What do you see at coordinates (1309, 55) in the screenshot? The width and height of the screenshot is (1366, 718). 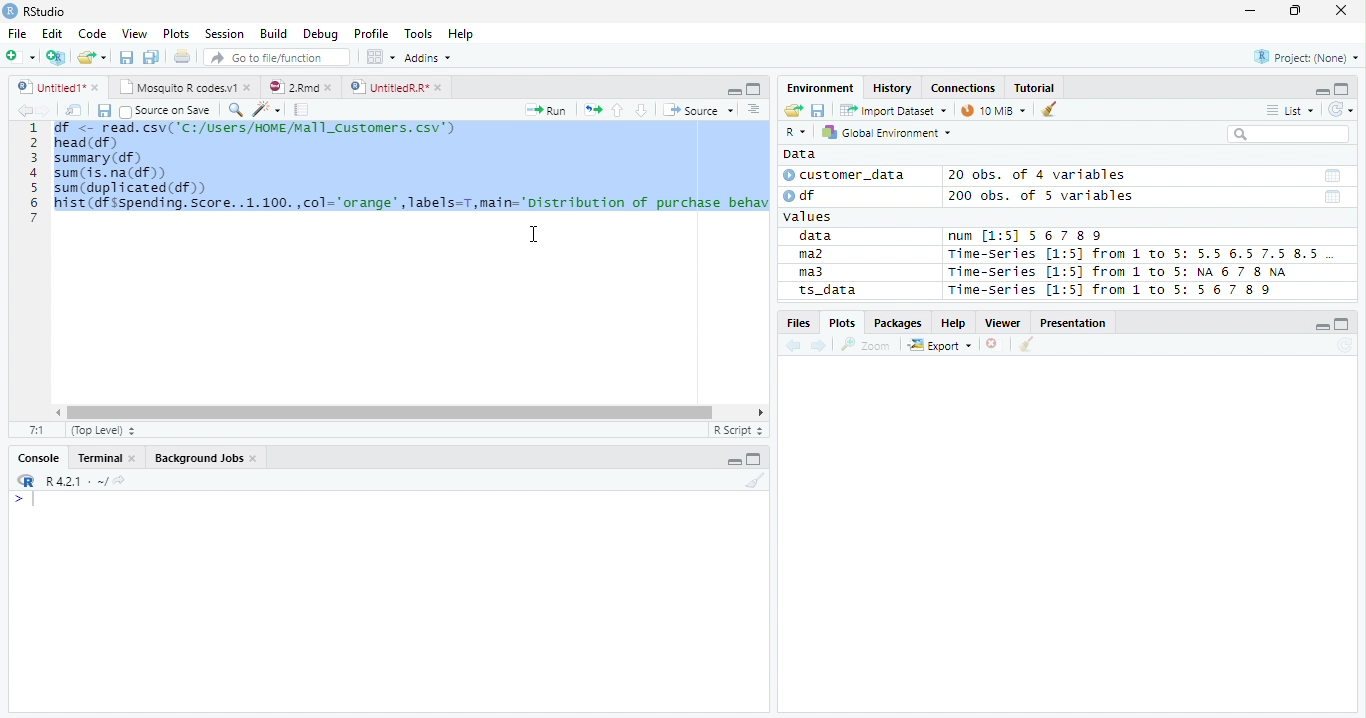 I see `Project (none)` at bounding box center [1309, 55].